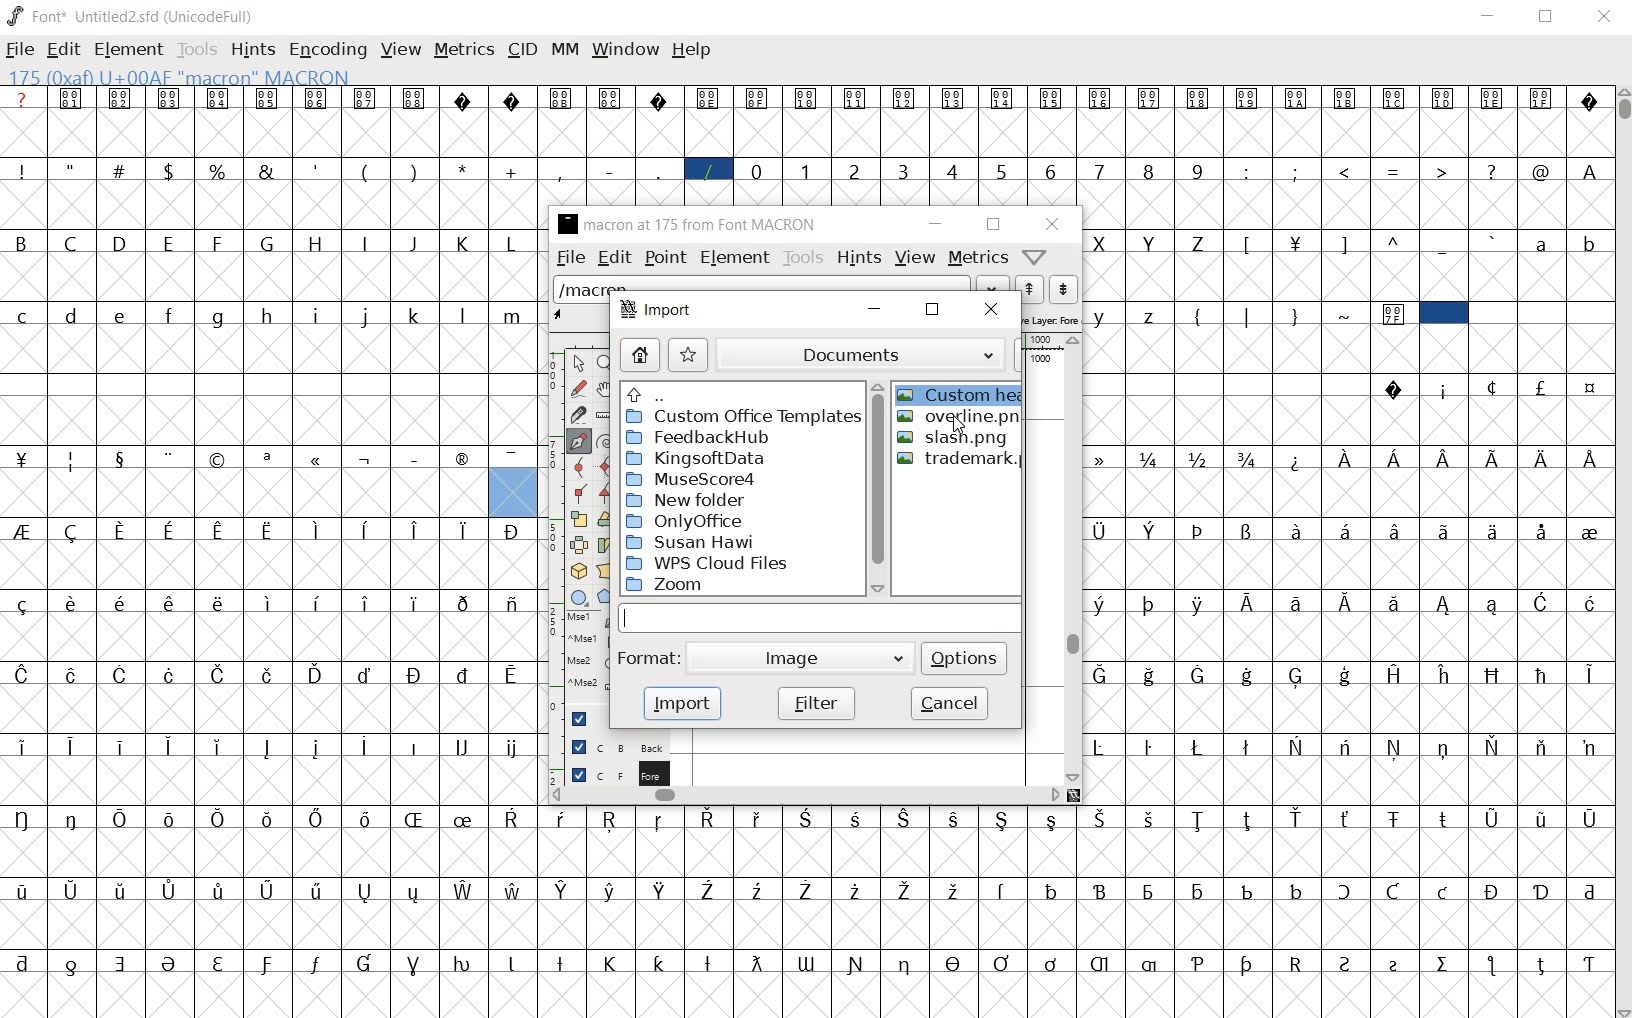 The width and height of the screenshot is (1632, 1018). Describe the element at coordinates (650, 655) in the screenshot. I see `format` at that location.